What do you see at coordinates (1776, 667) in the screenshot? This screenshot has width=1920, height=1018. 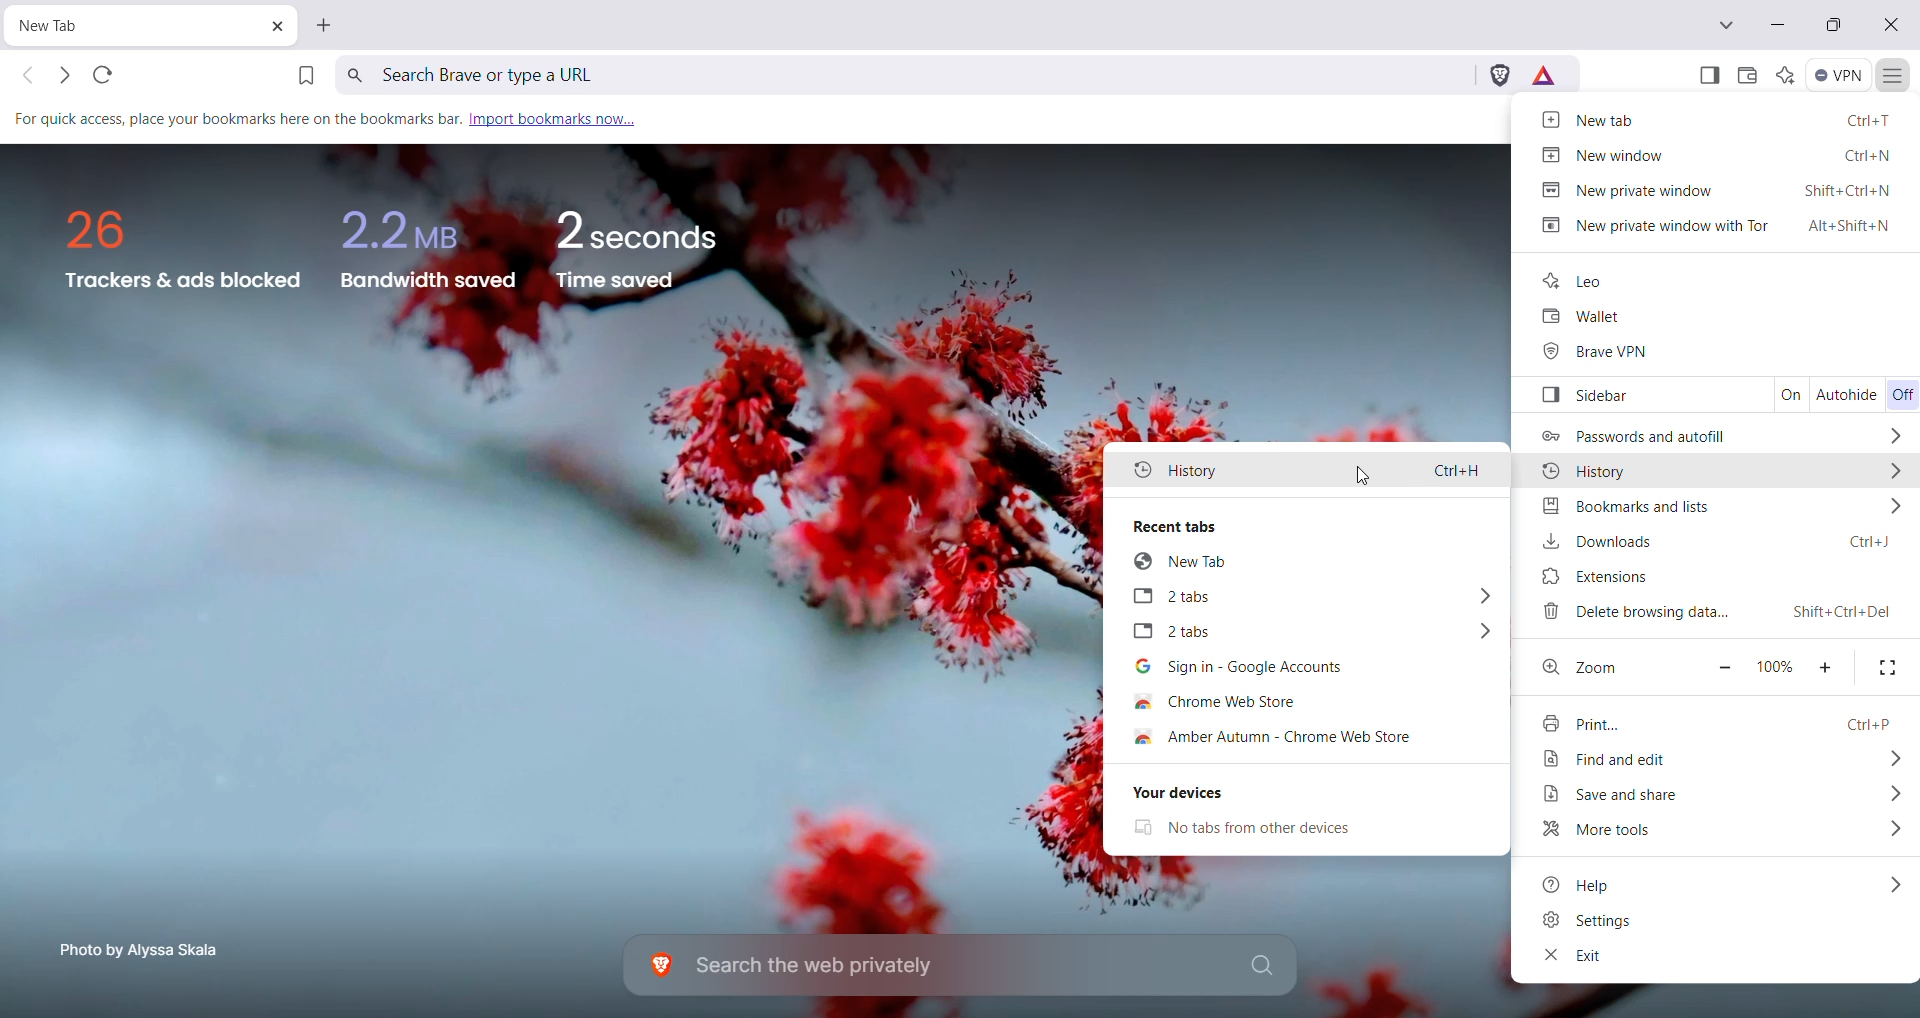 I see `100%` at bounding box center [1776, 667].